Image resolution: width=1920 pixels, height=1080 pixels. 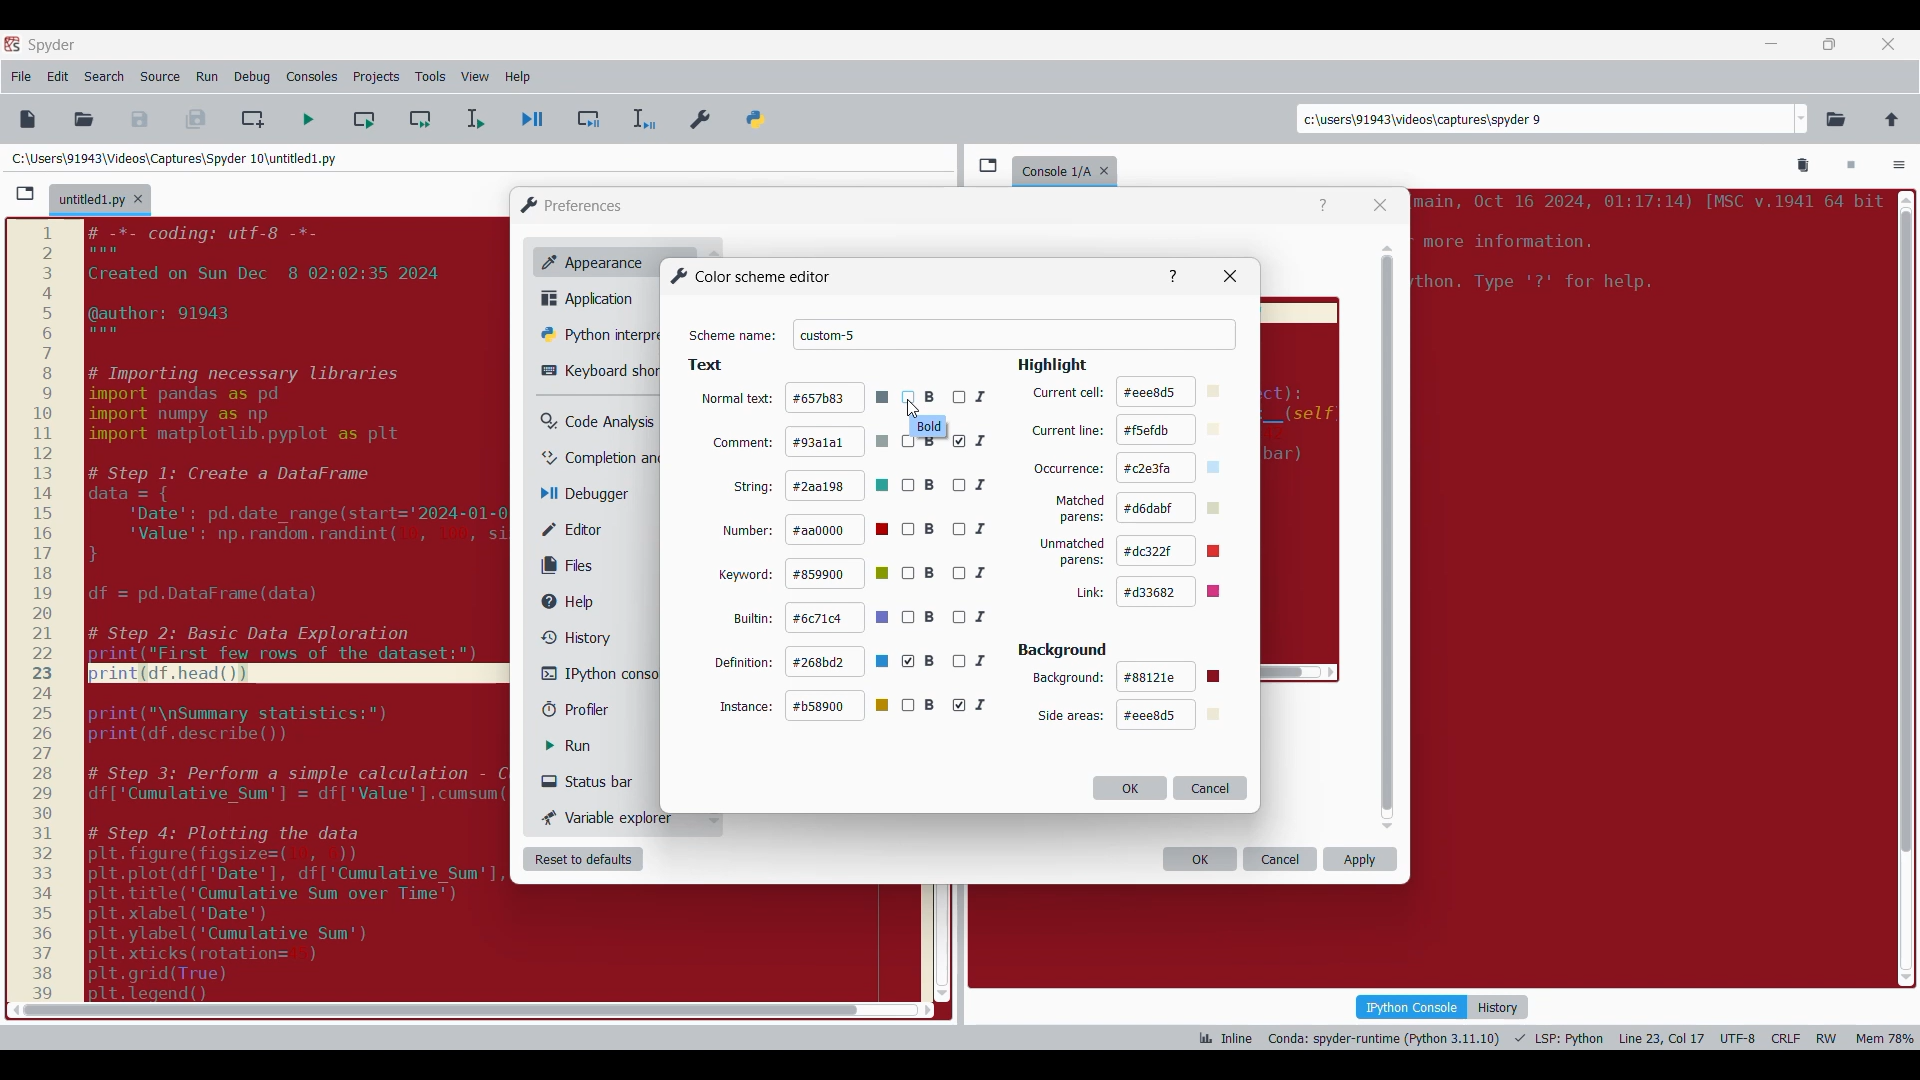 What do you see at coordinates (1380, 205) in the screenshot?
I see `Close` at bounding box center [1380, 205].